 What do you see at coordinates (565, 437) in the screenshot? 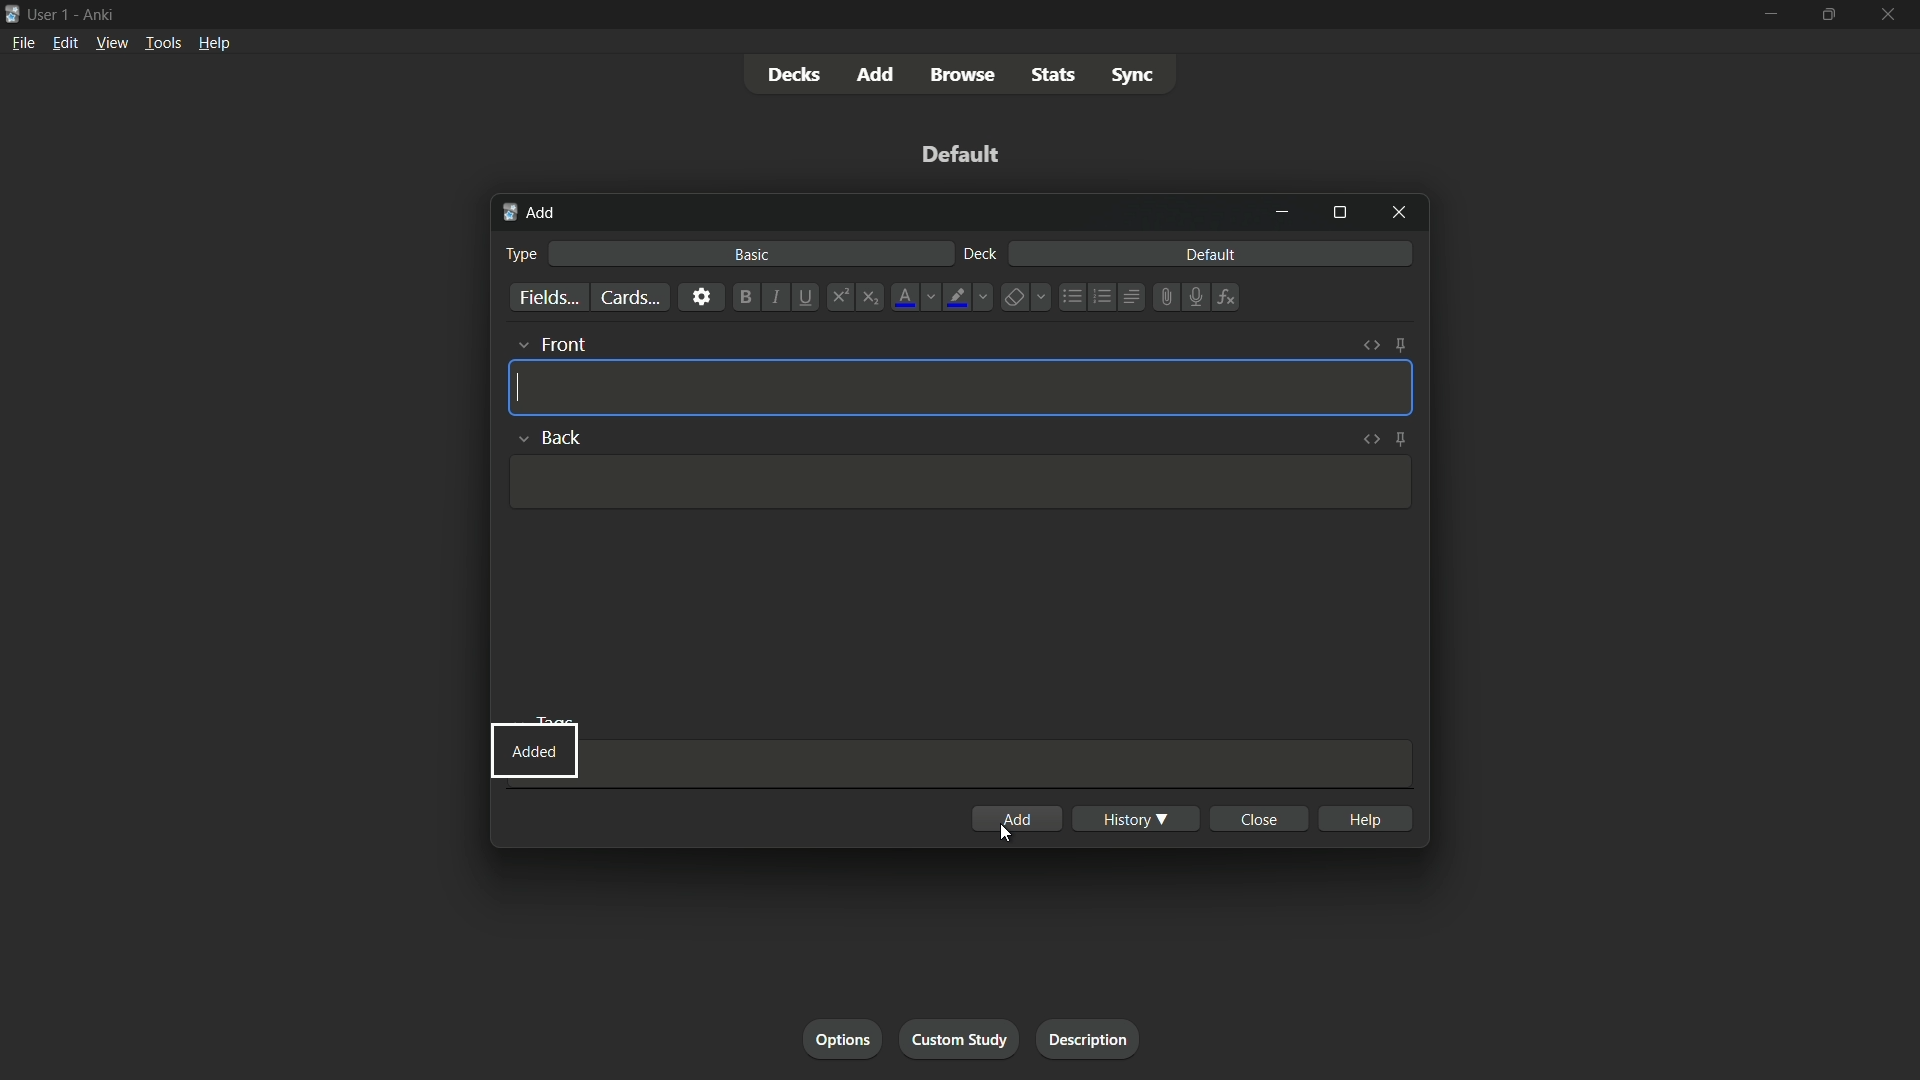
I see `back` at bounding box center [565, 437].